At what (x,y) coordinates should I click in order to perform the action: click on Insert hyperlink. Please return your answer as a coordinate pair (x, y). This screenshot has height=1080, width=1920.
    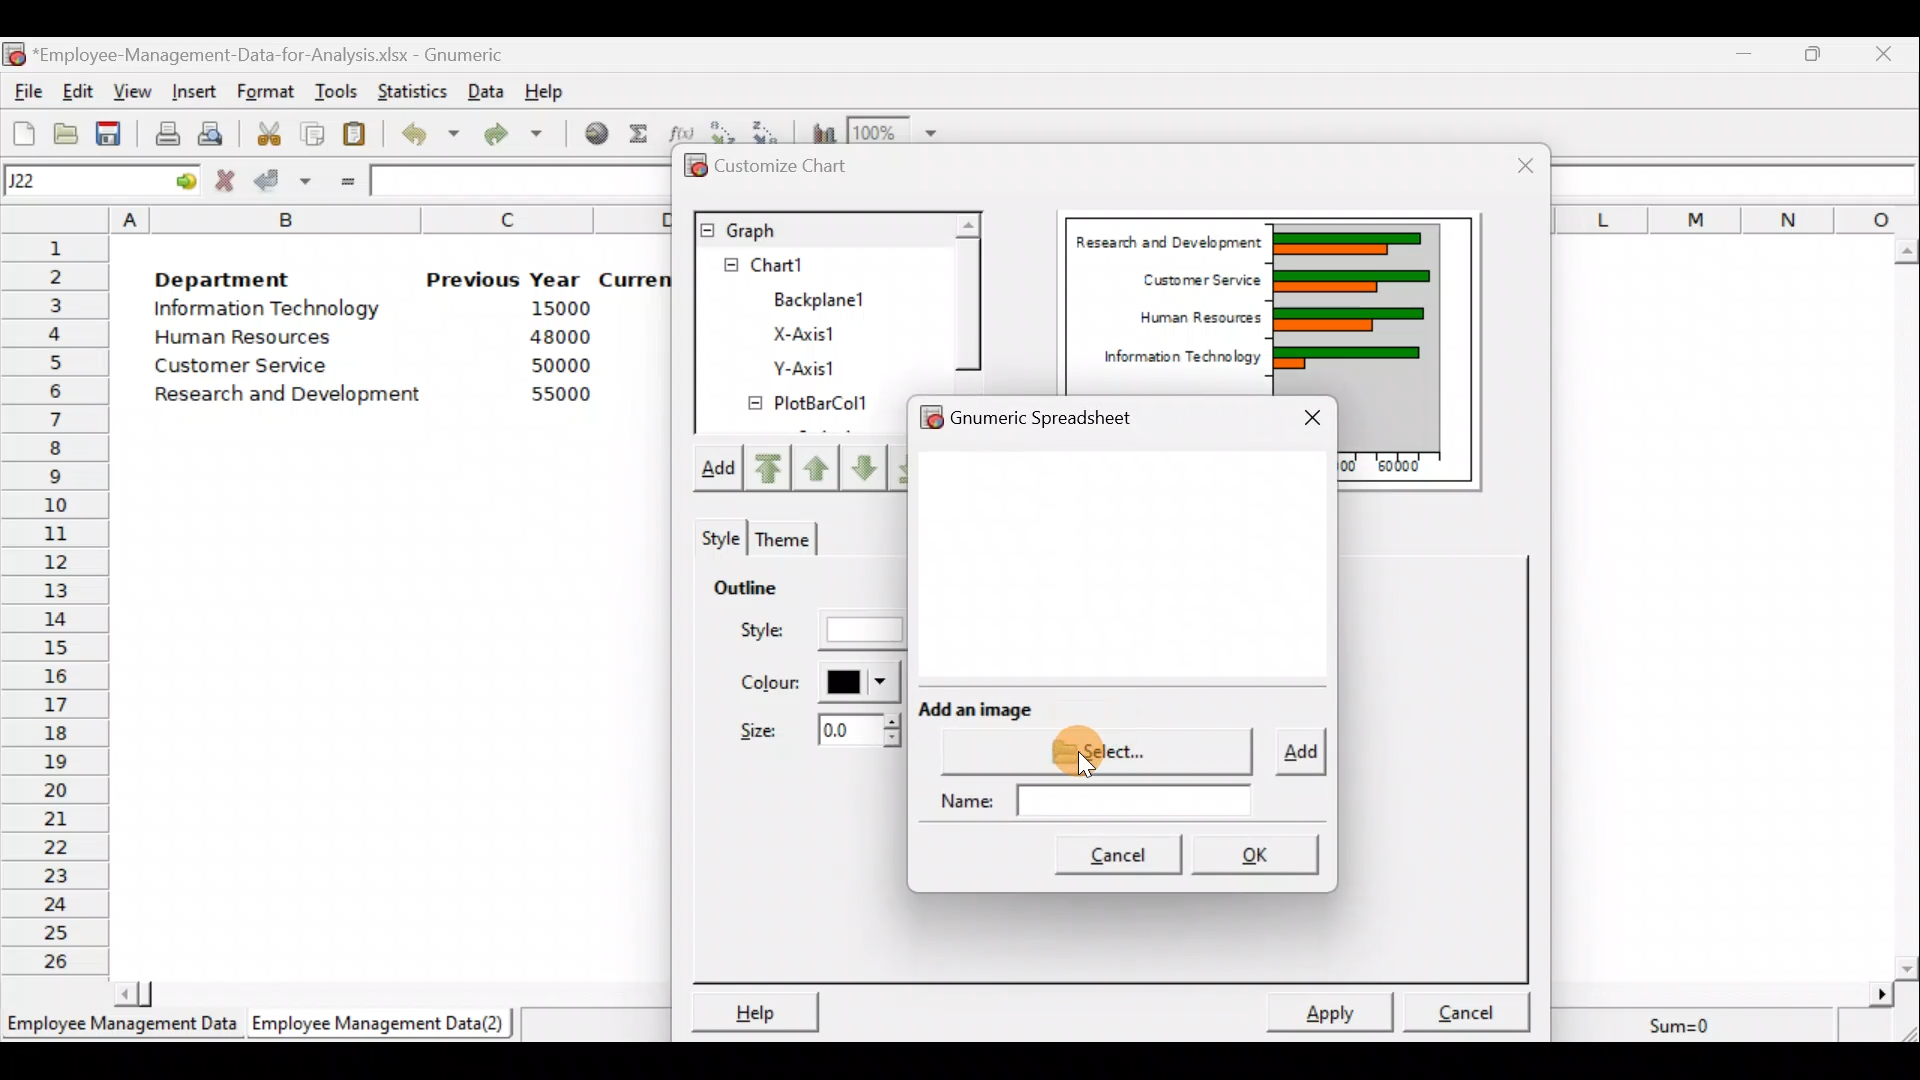
    Looking at the image, I should click on (594, 137).